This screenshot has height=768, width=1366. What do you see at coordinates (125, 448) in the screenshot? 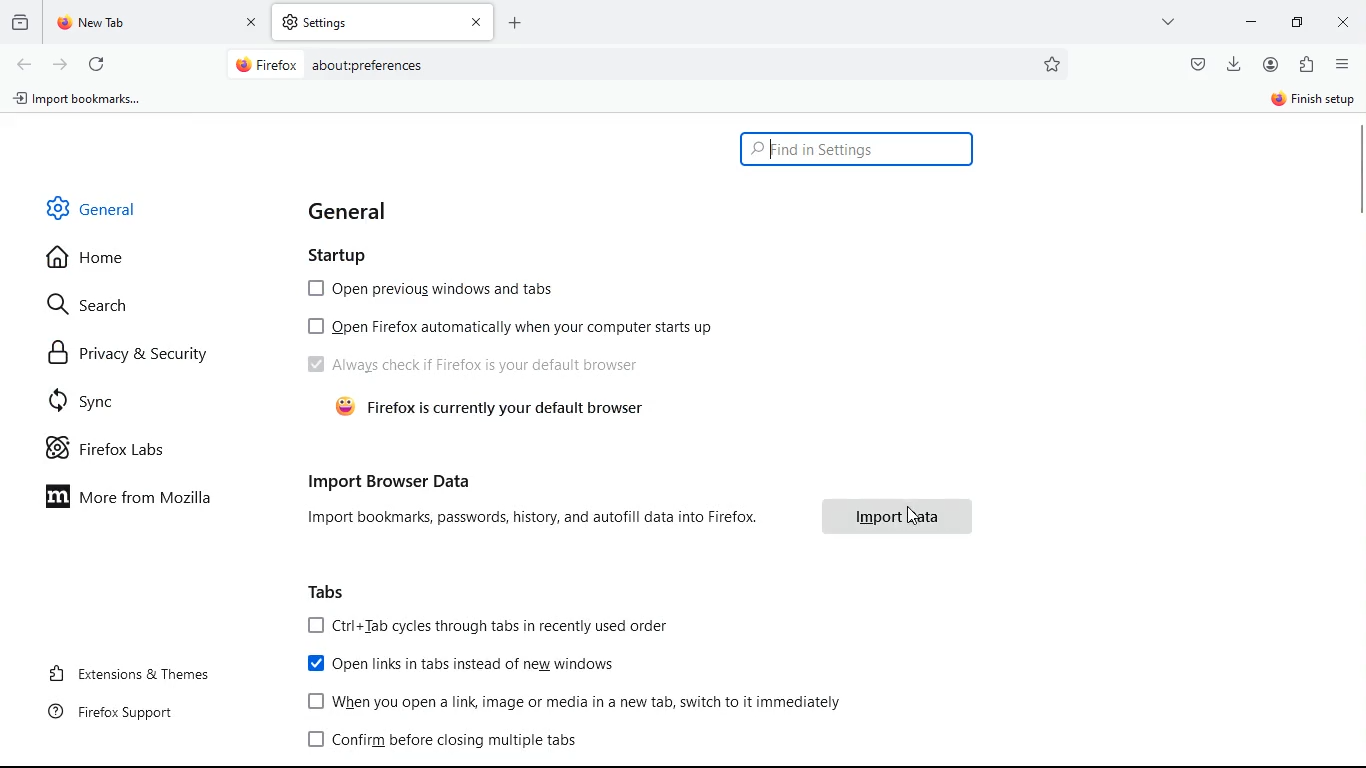
I see `firefox labs` at bounding box center [125, 448].